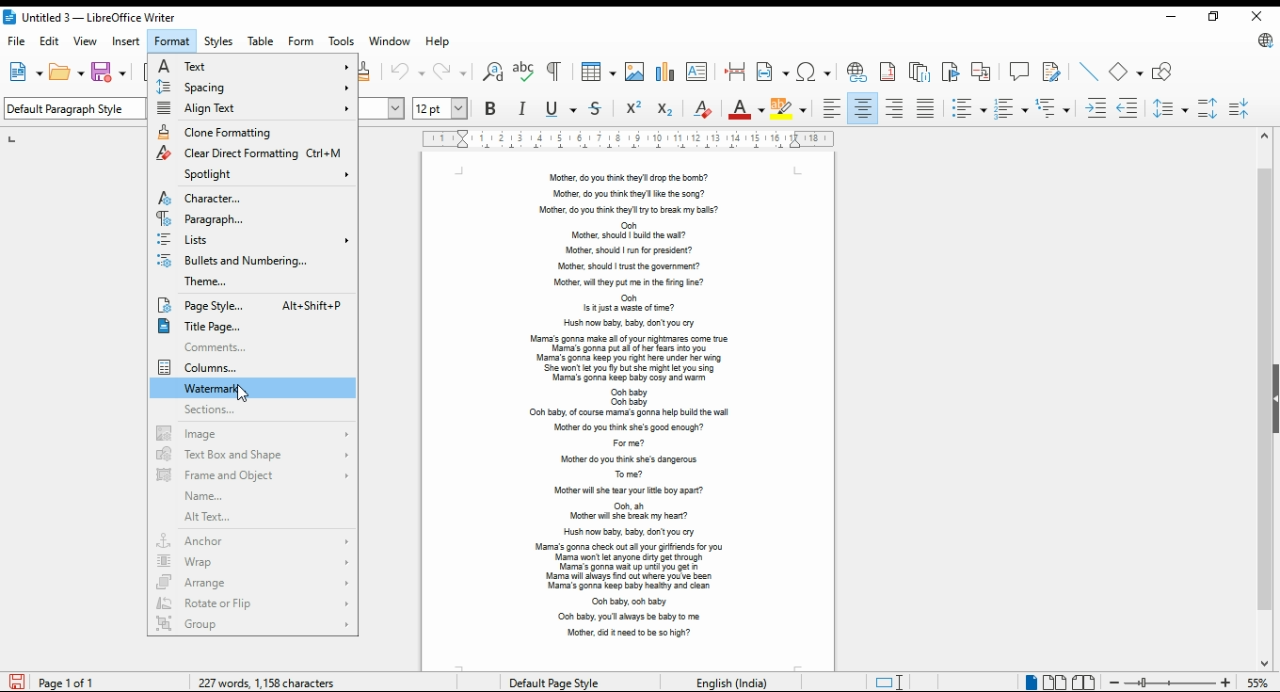 This screenshot has width=1280, height=692. What do you see at coordinates (254, 177) in the screenshot?
I see `spotlight` at bounding box center [254, 177].